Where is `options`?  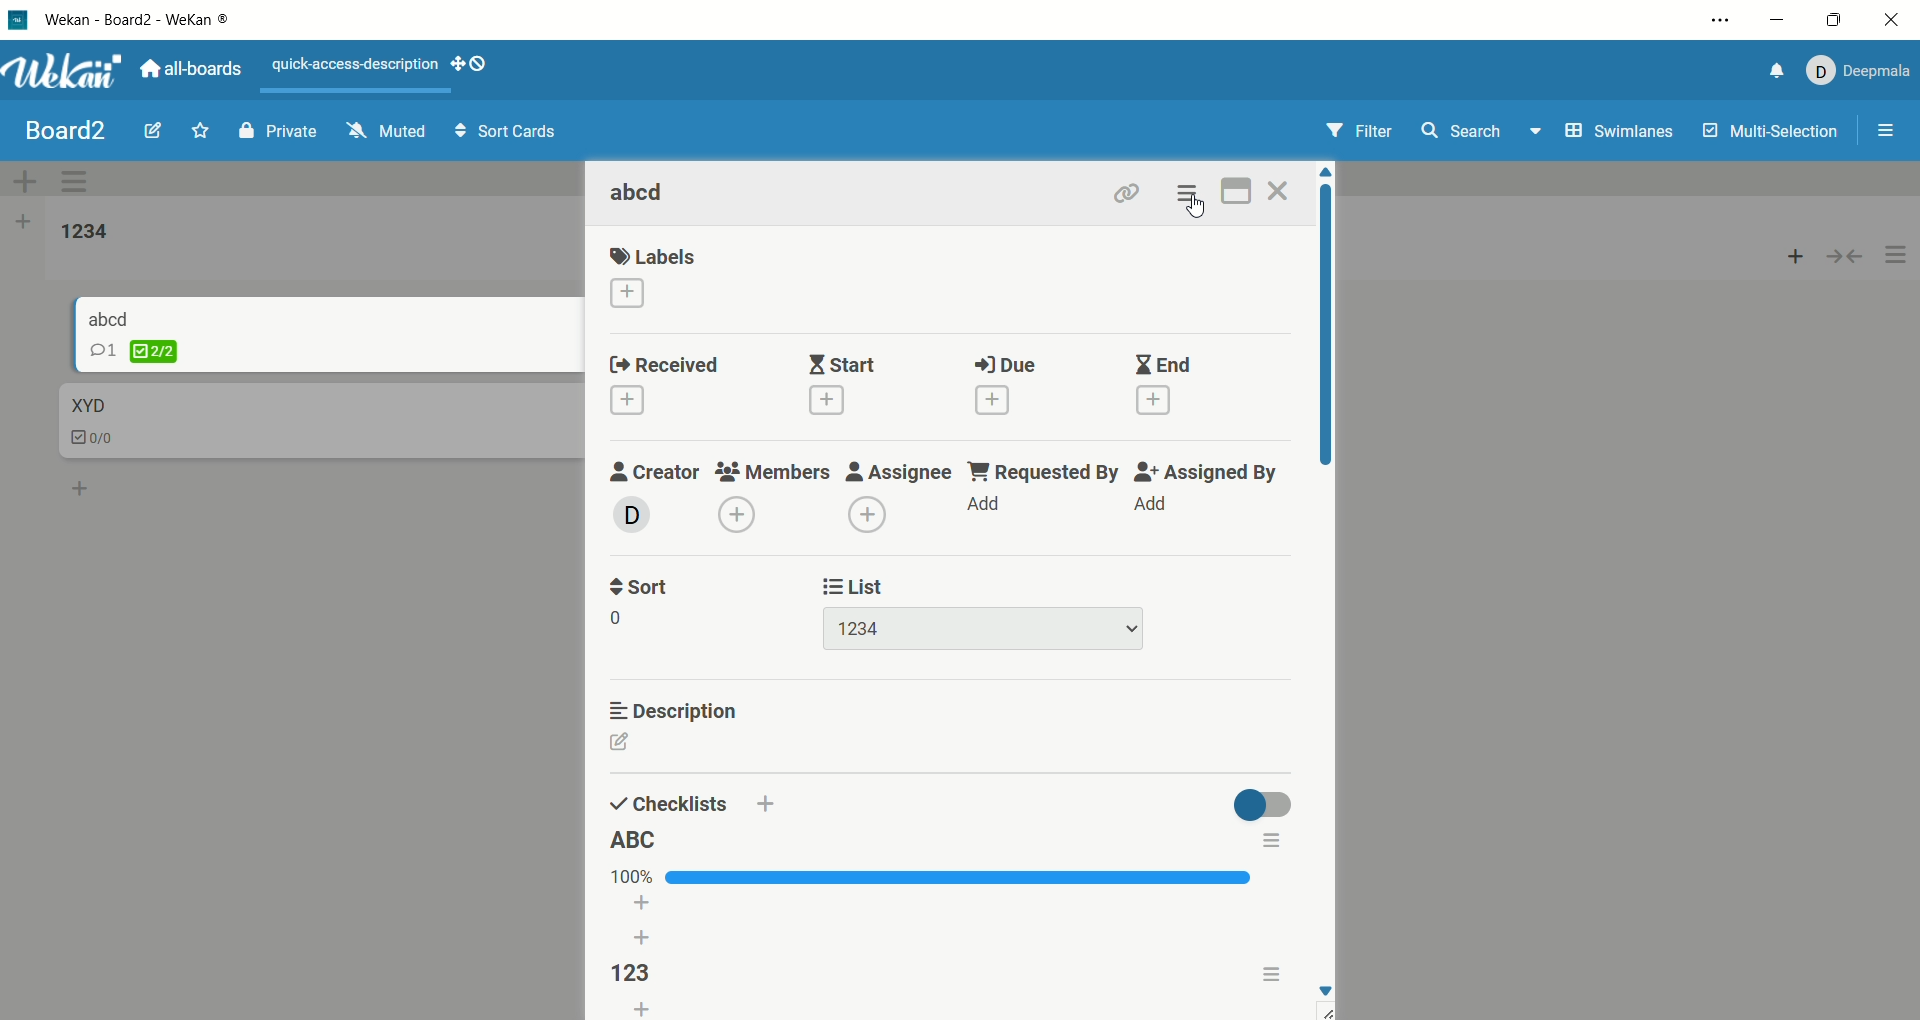
options is located at coordinates (1897, 256).